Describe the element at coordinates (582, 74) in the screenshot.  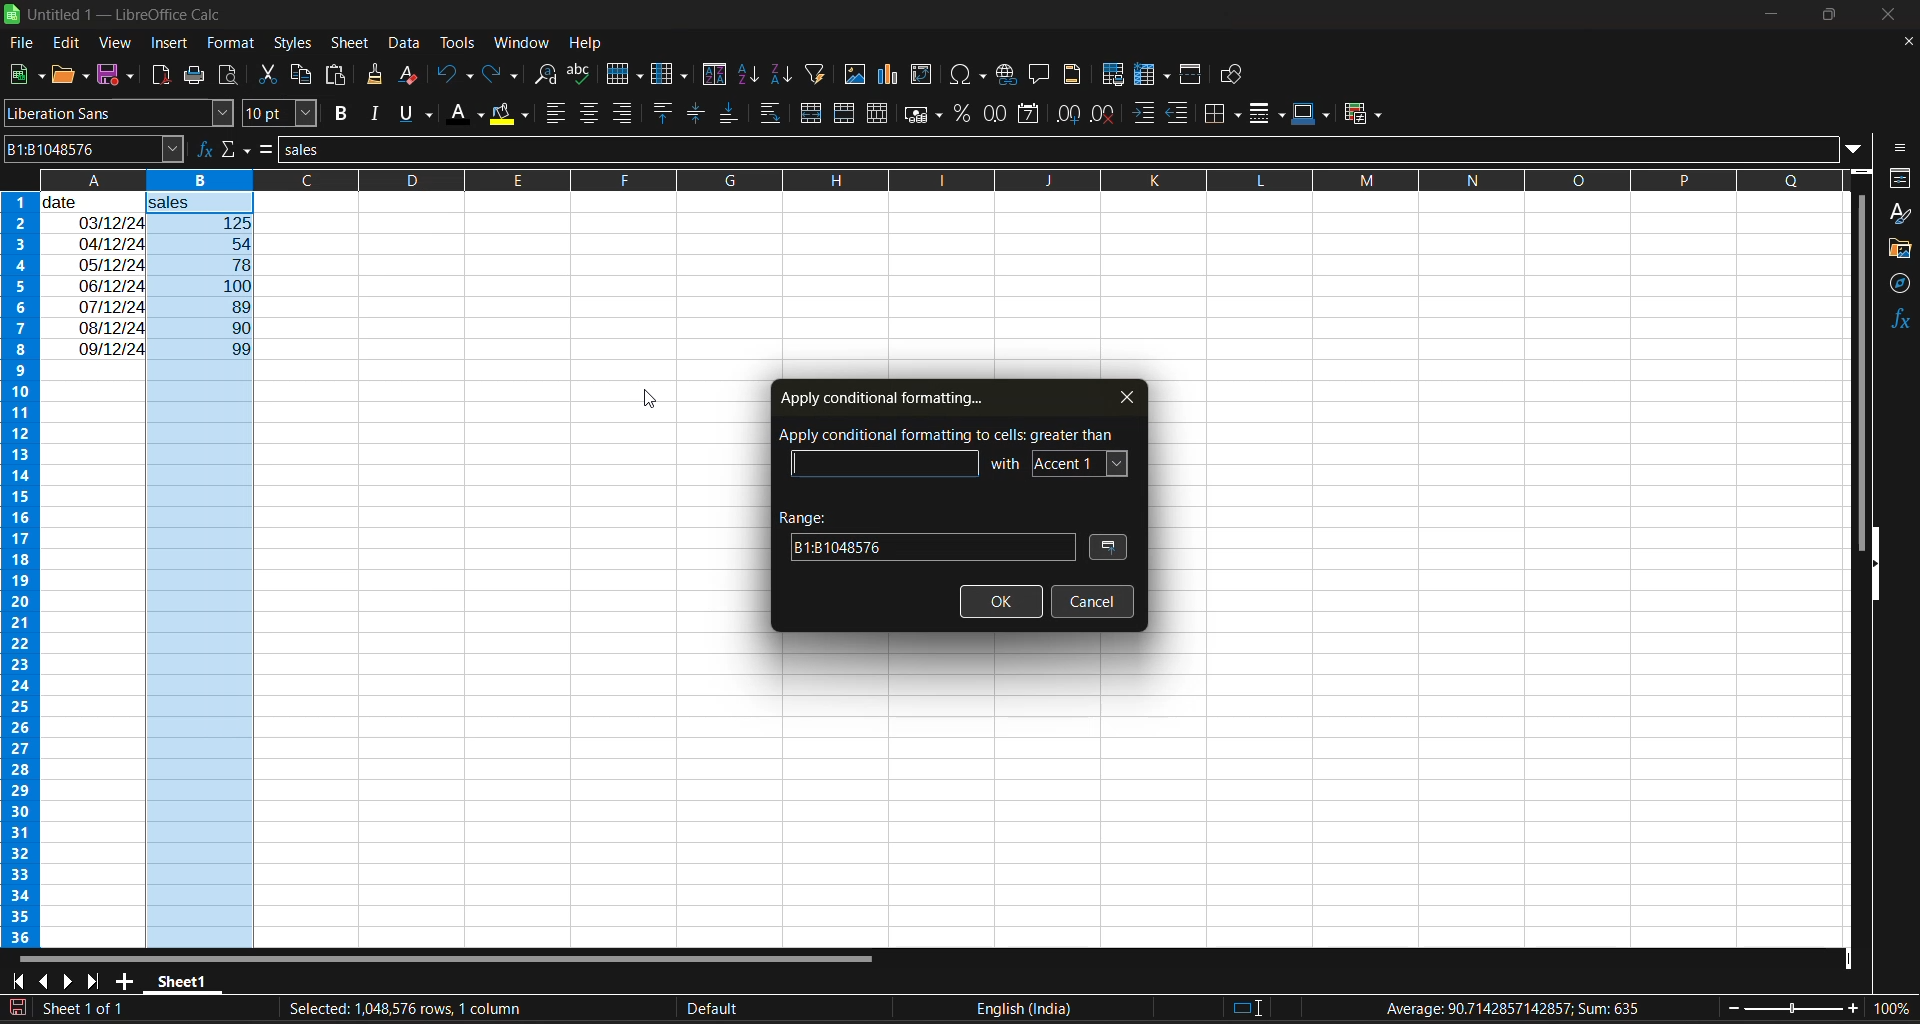
I see `spelling` at that location.